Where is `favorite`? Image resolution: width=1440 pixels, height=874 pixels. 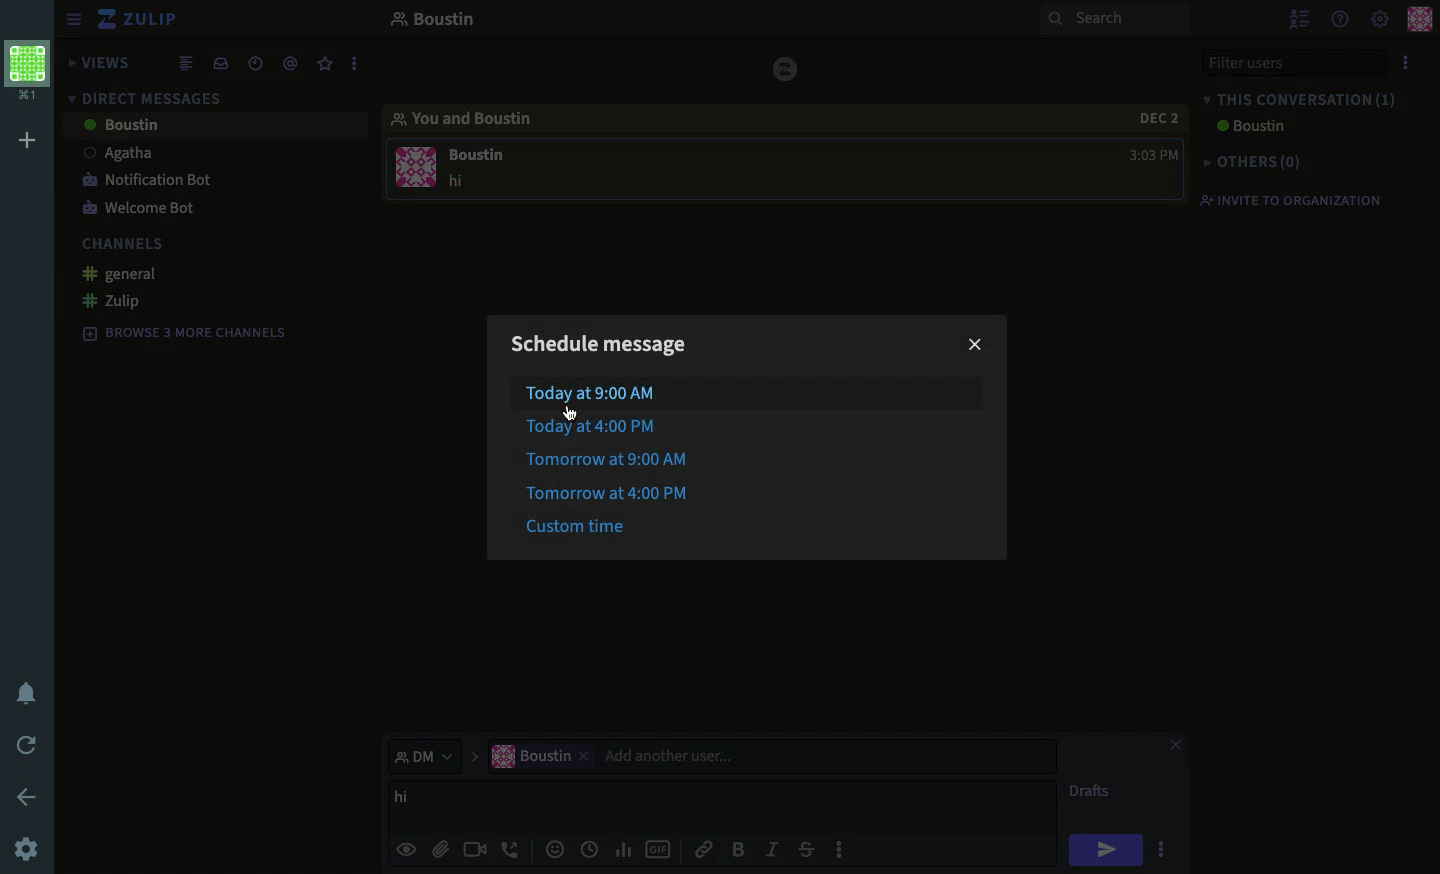
favorite is located at coordinates (325, 63).